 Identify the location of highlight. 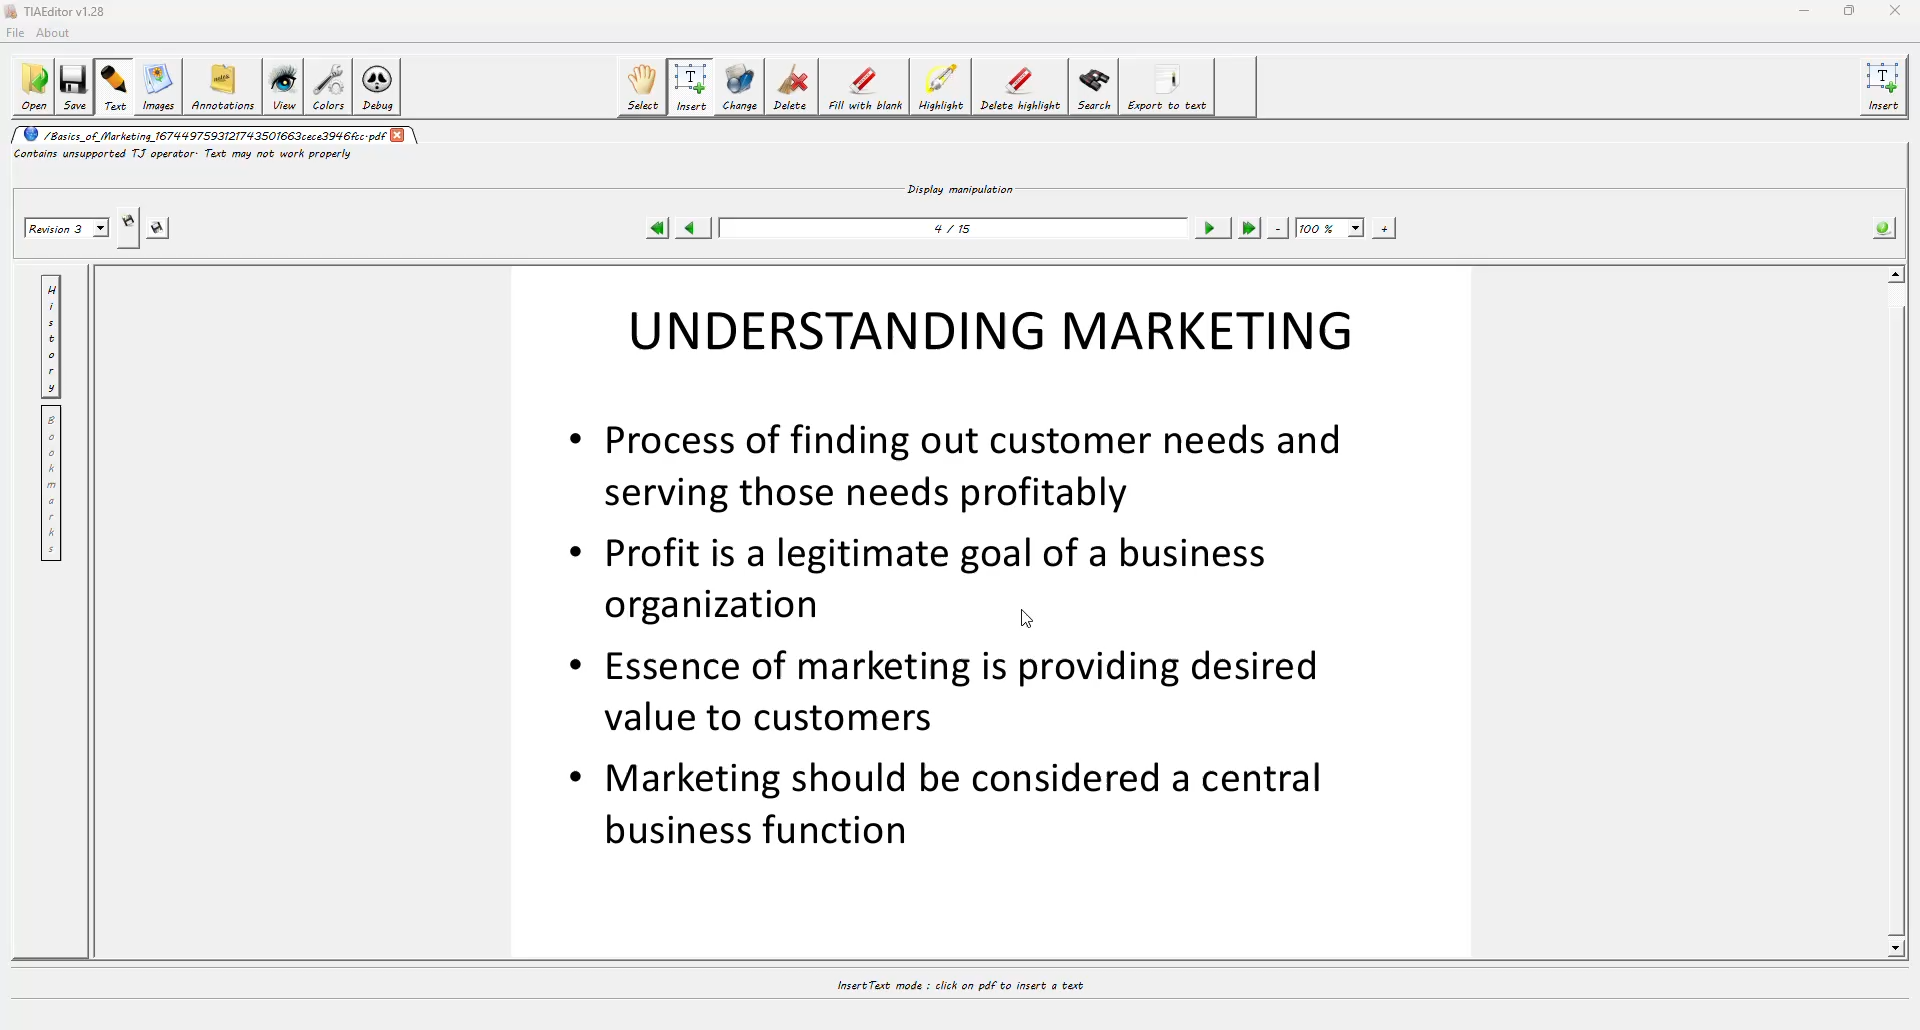
(941, 87).